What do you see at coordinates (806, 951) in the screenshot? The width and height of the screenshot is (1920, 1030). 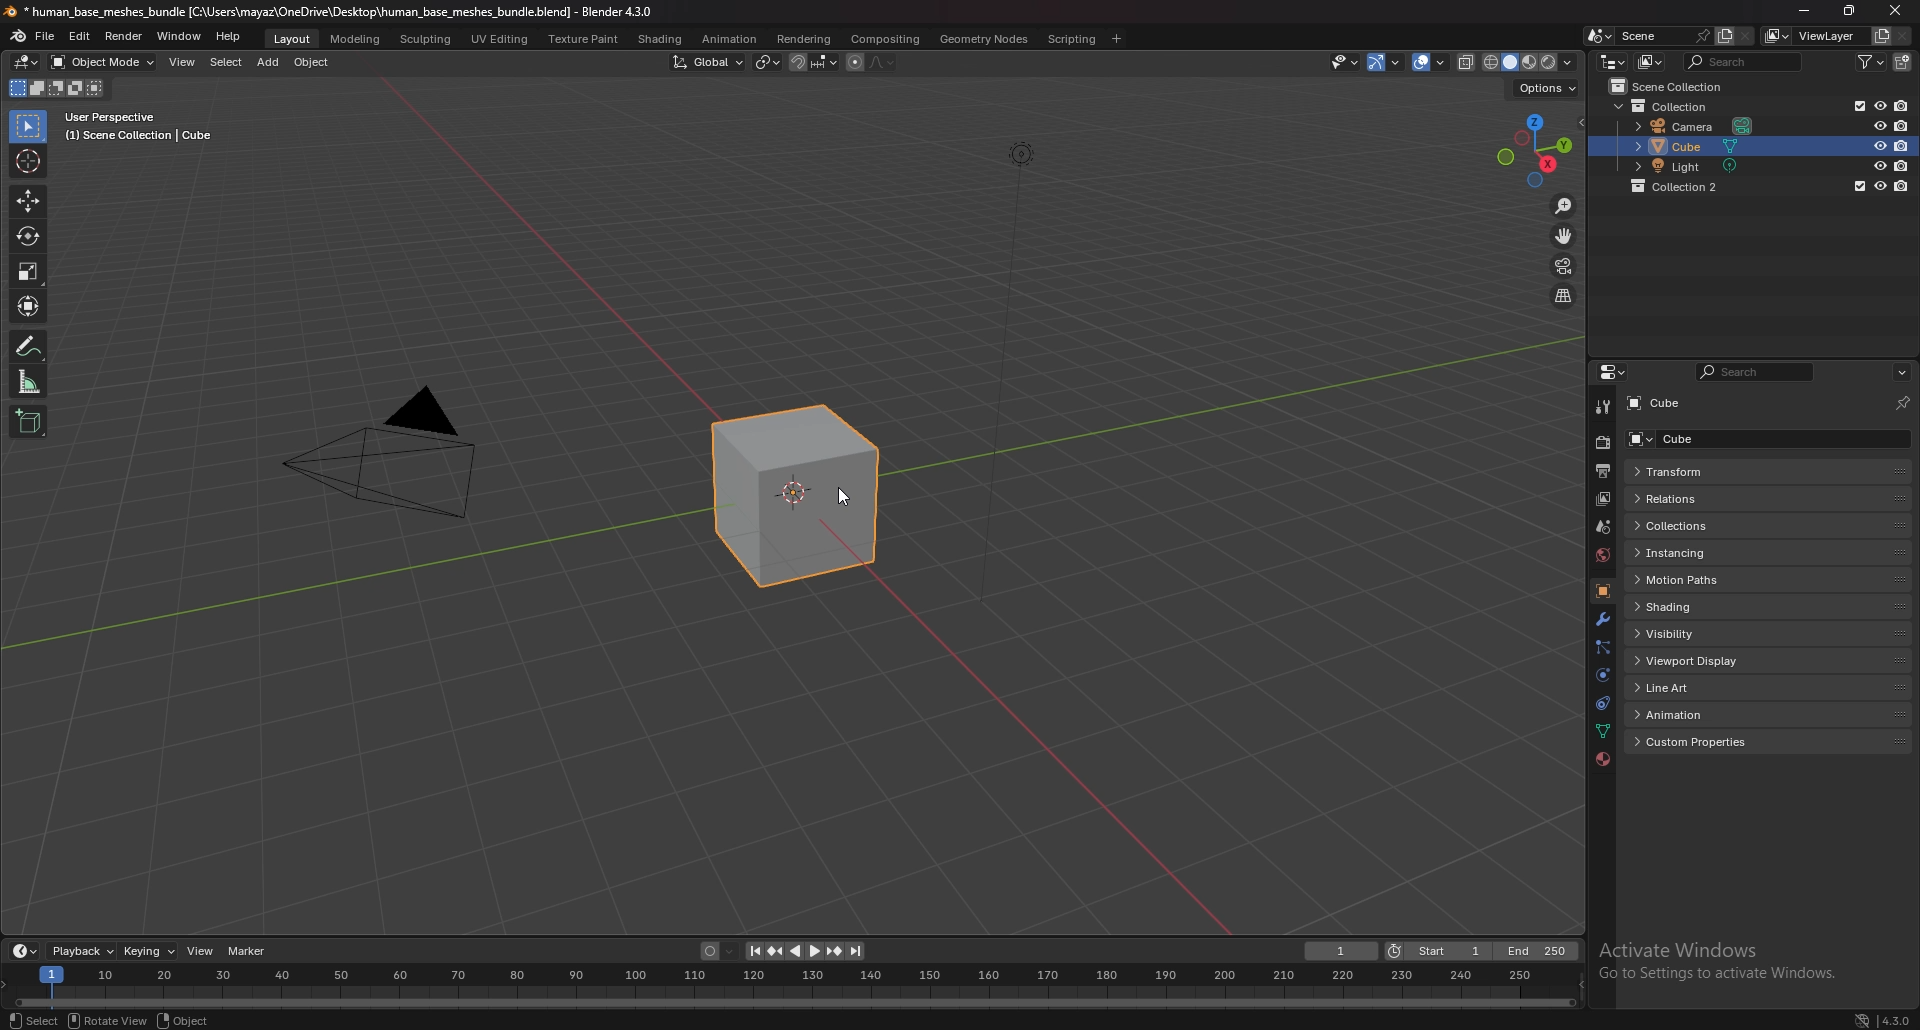 I see `play animation` at bounding box center [806, 951].